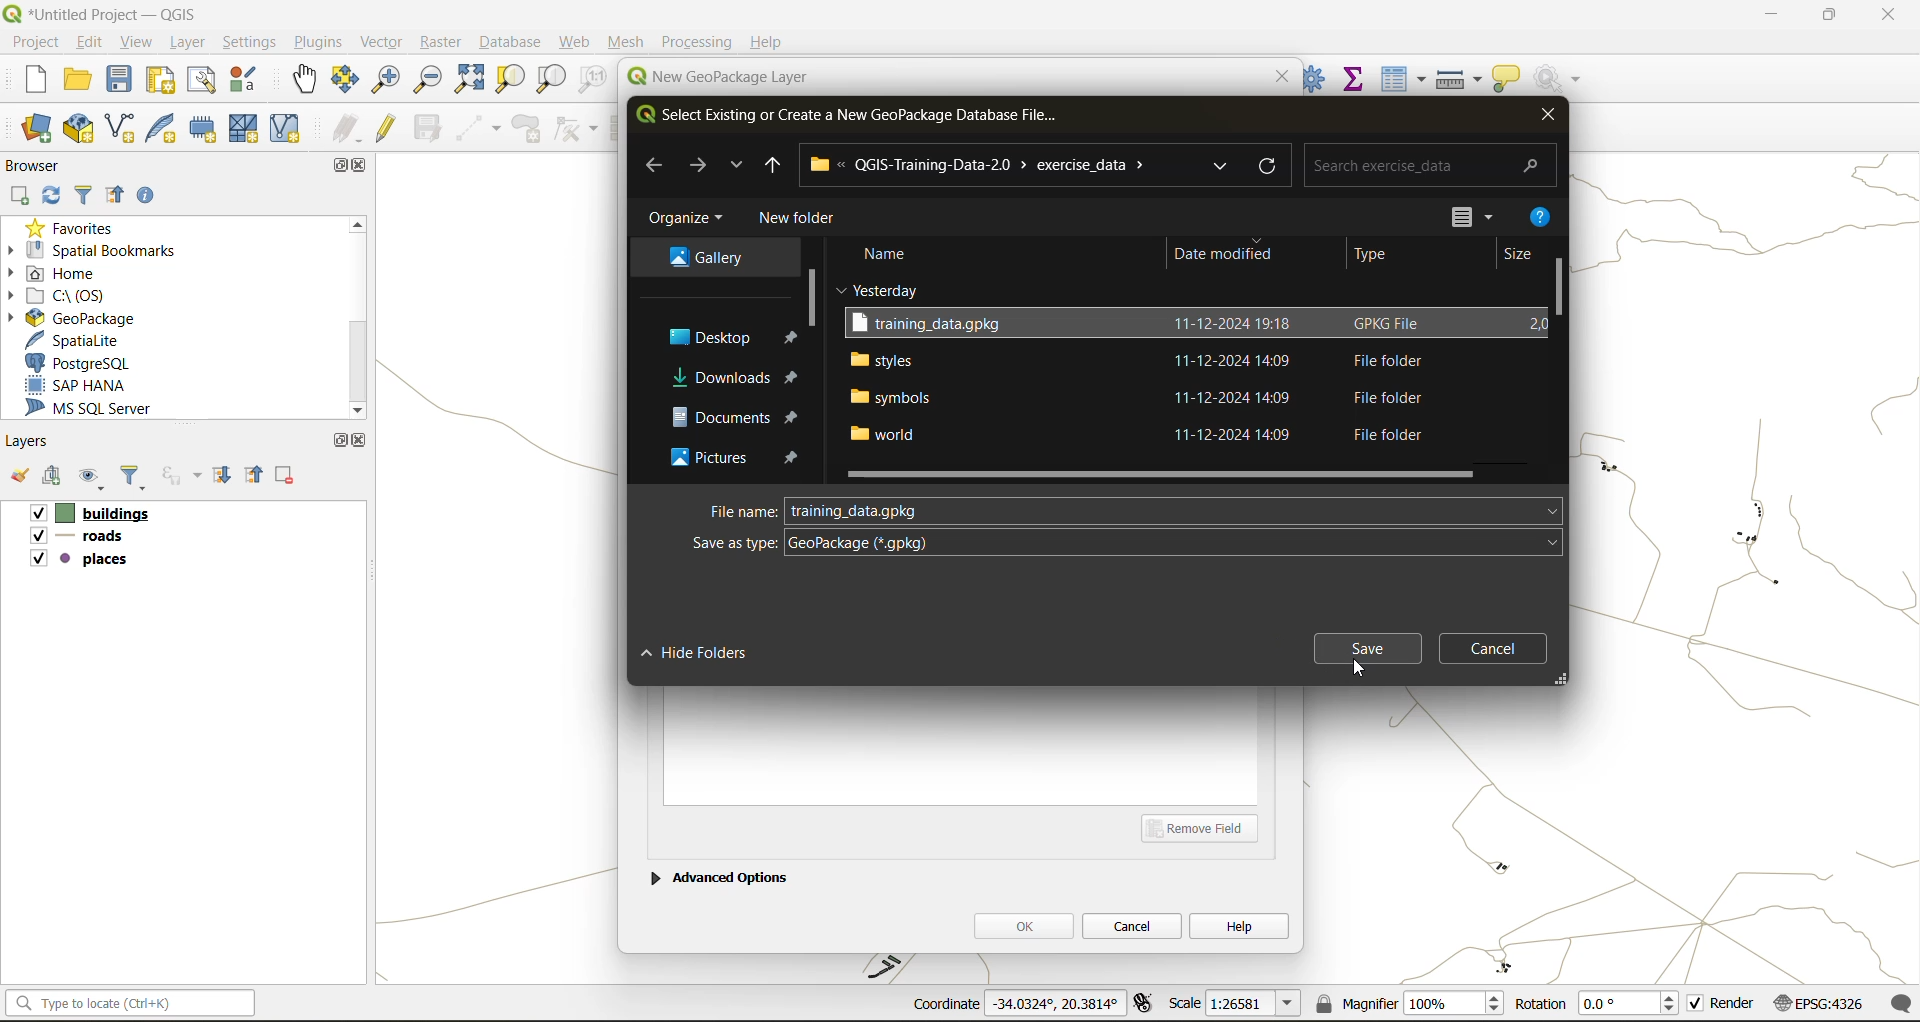 The height and width of the screenshot is (1022, 1920). Describe the element at coordinates (851, 118) in the screenshot. I see `select existing or create a new geopackage database file` at that location.